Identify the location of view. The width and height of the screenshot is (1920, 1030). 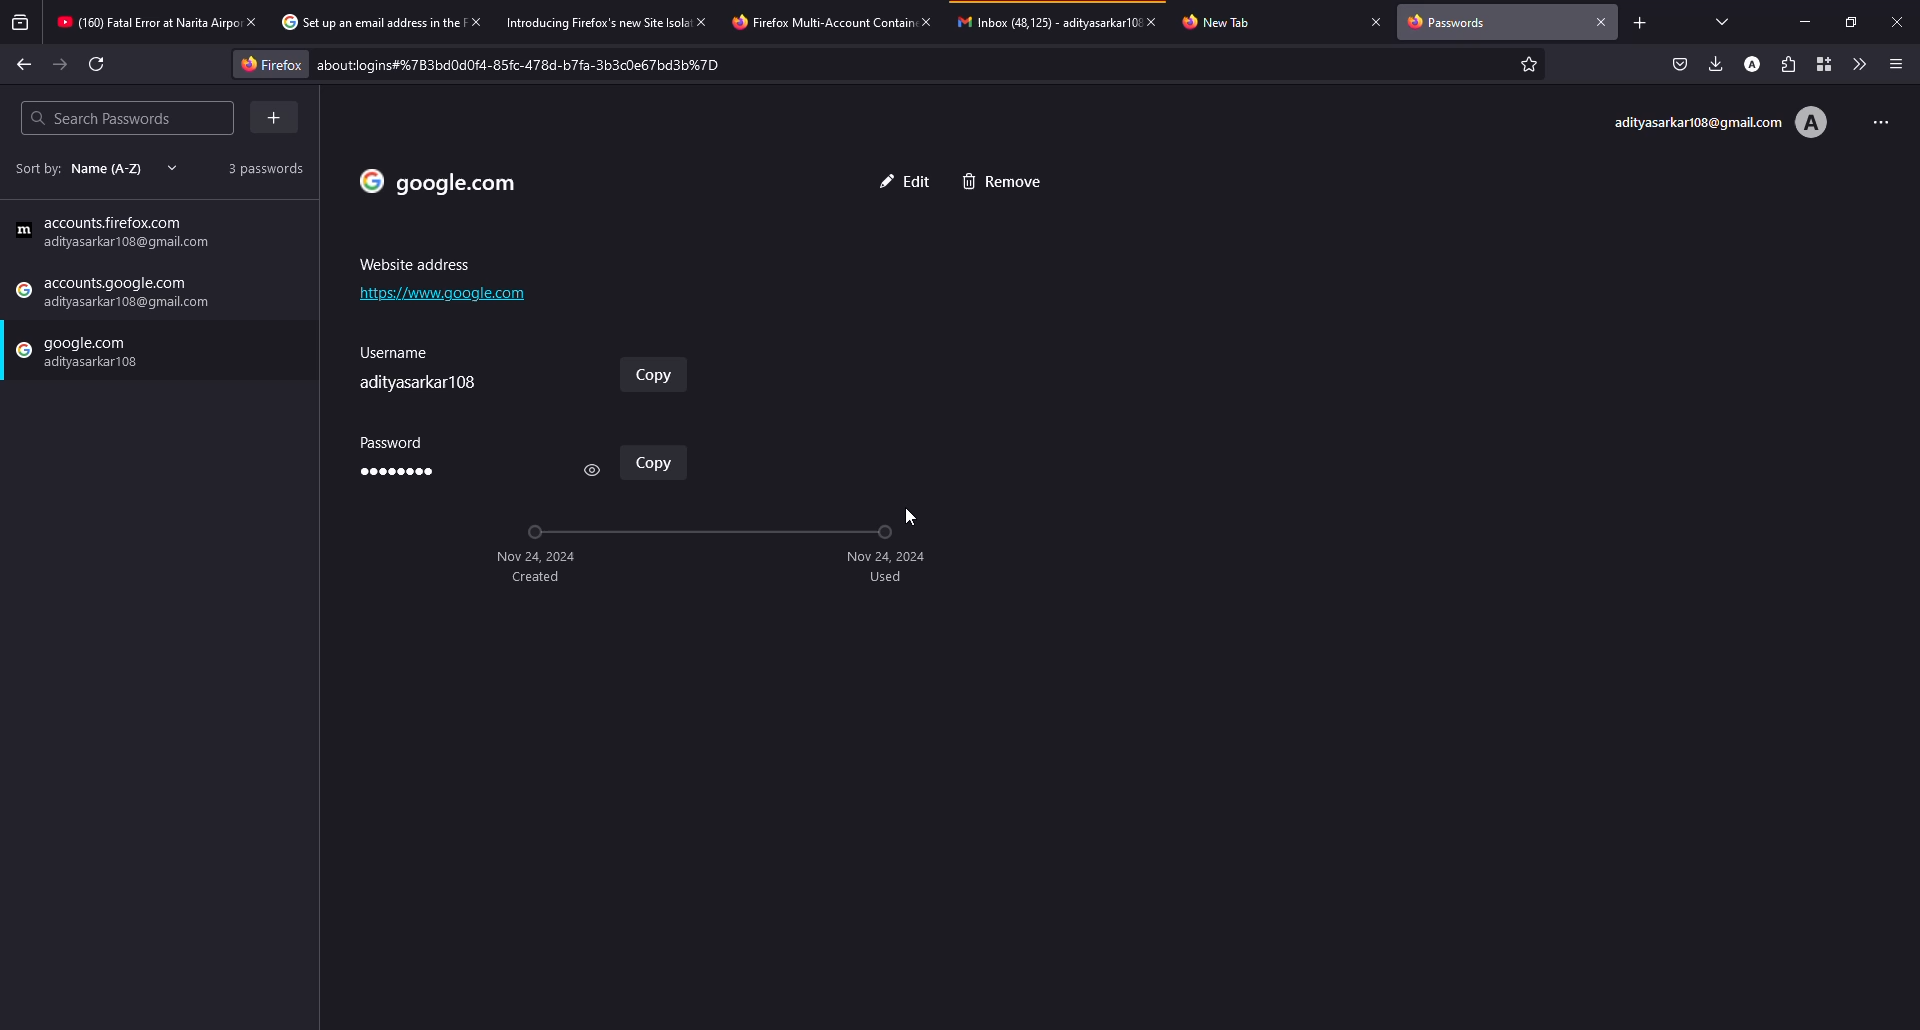
(591, 468).